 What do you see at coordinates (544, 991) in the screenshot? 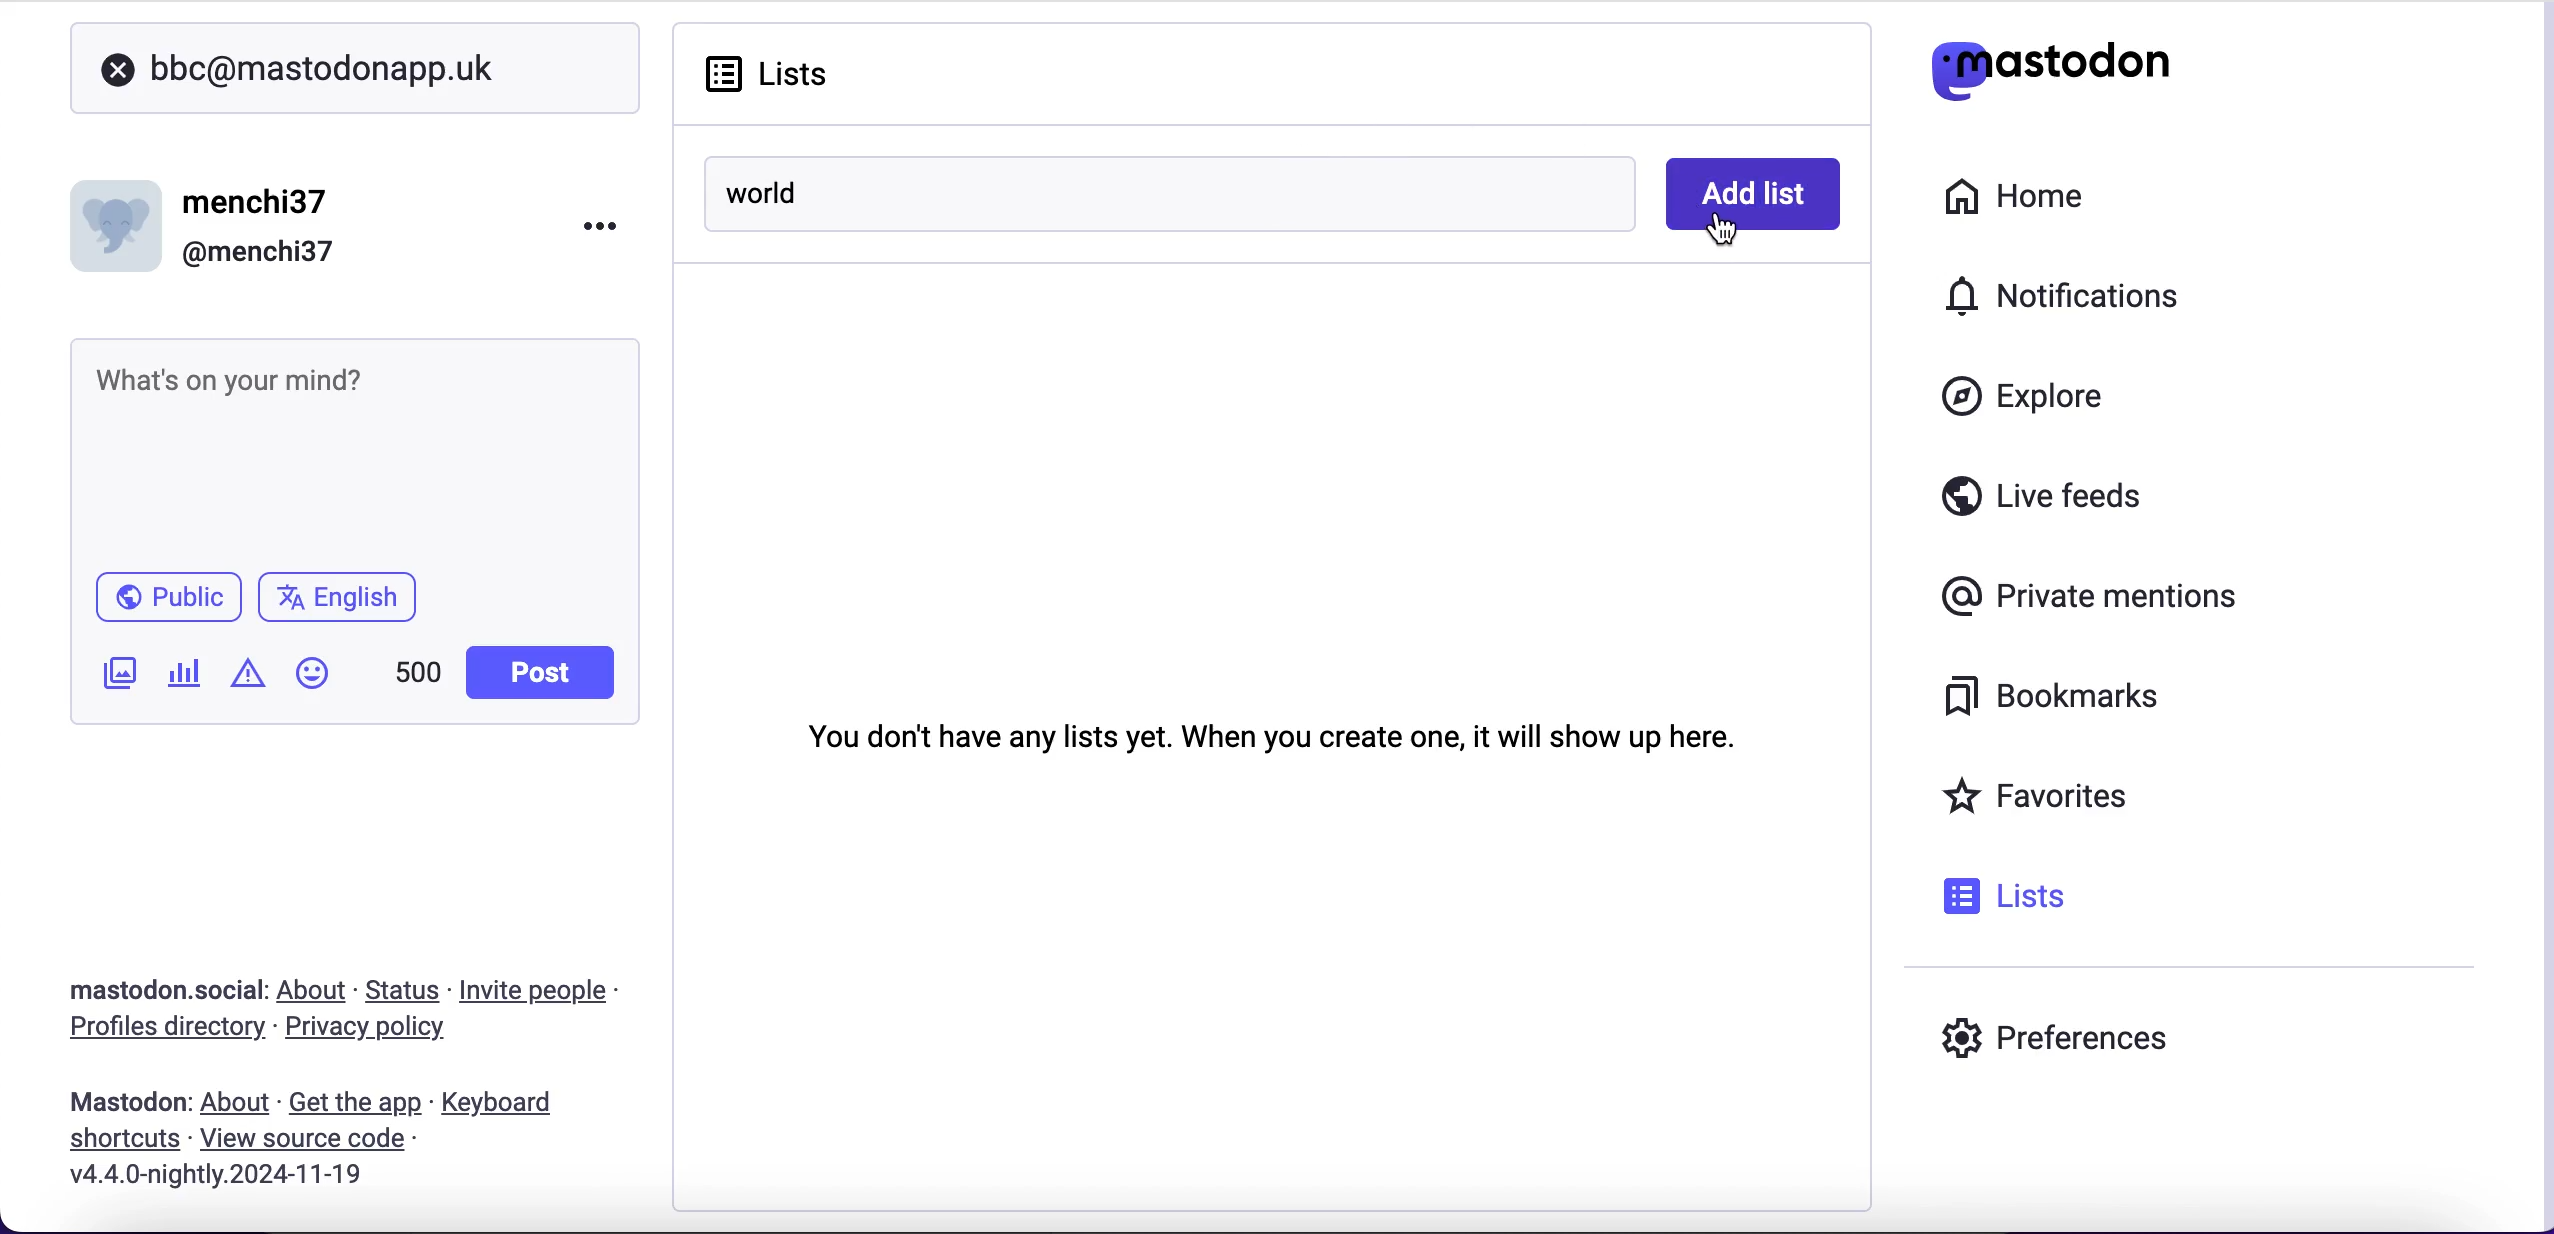
I see `invite people` at bounding box center [544, 991].